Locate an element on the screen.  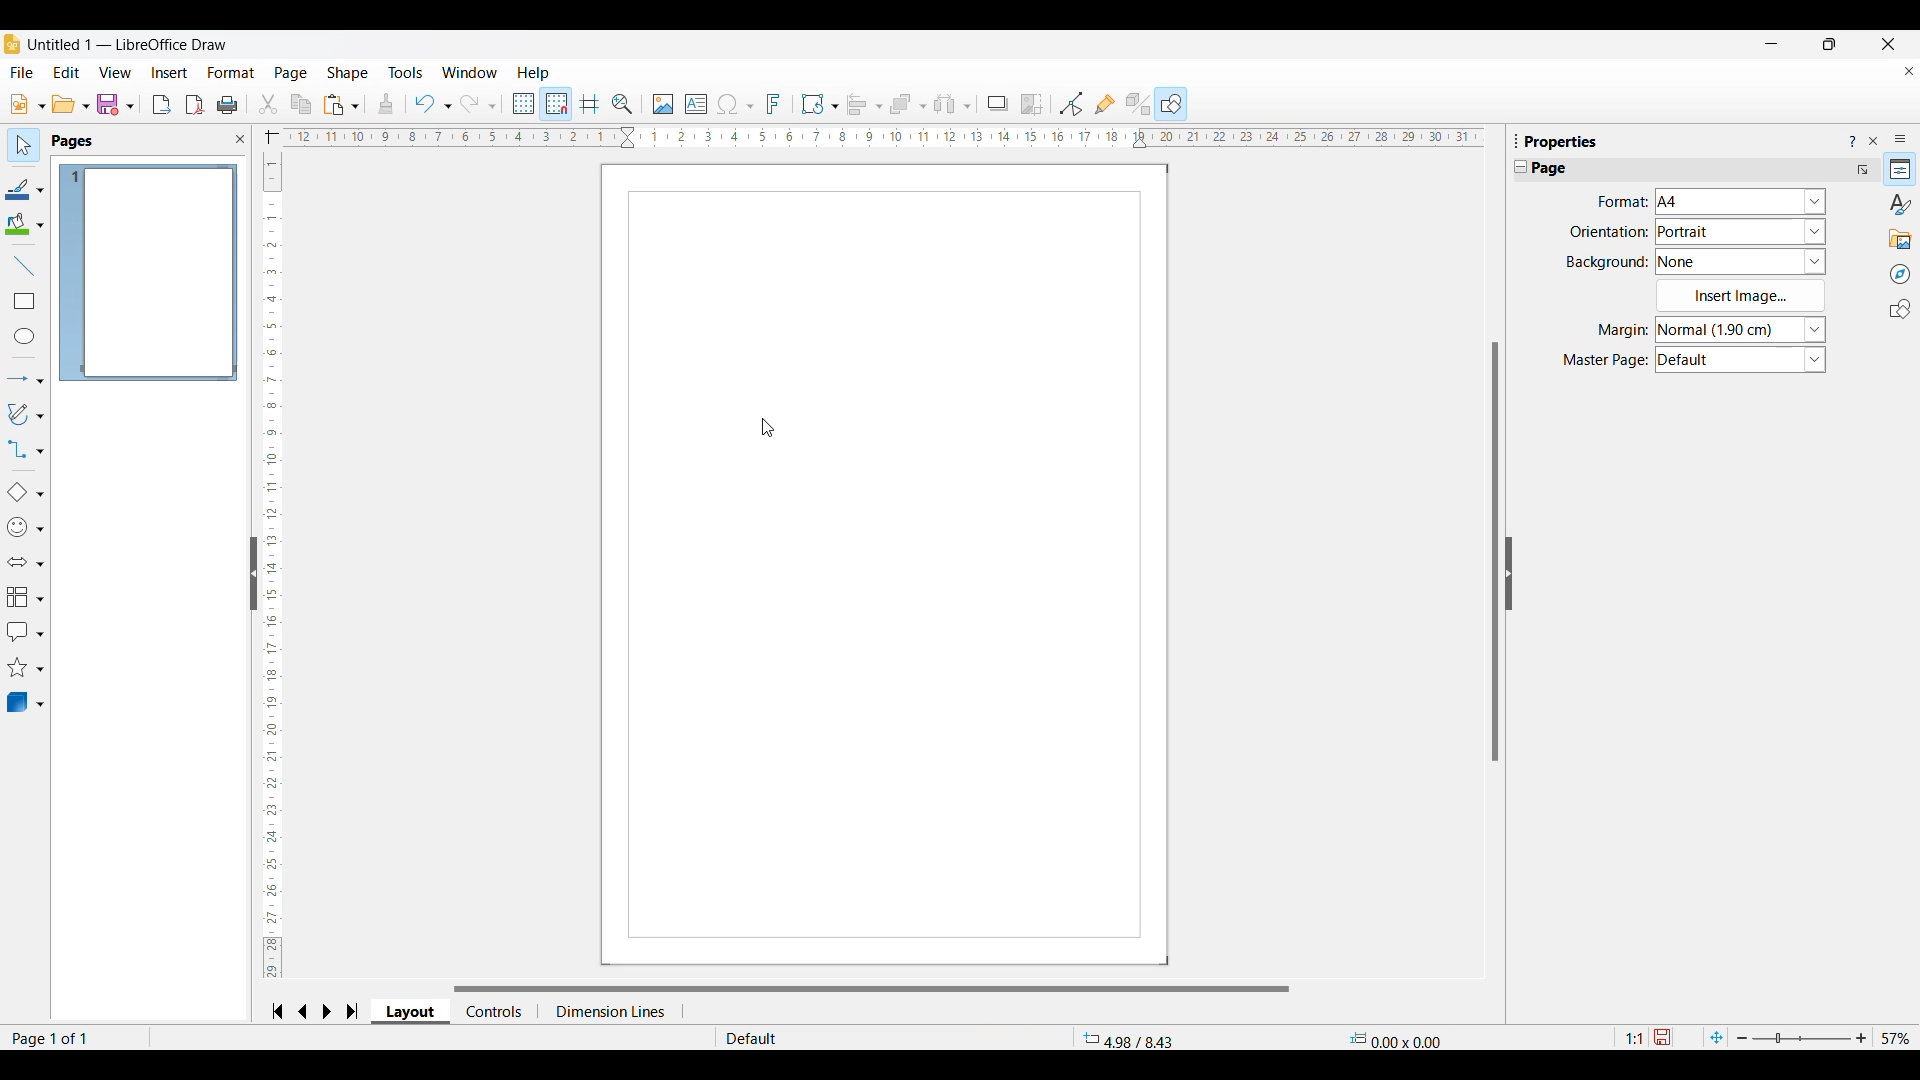
Paste is located at coordinates (342, 105).